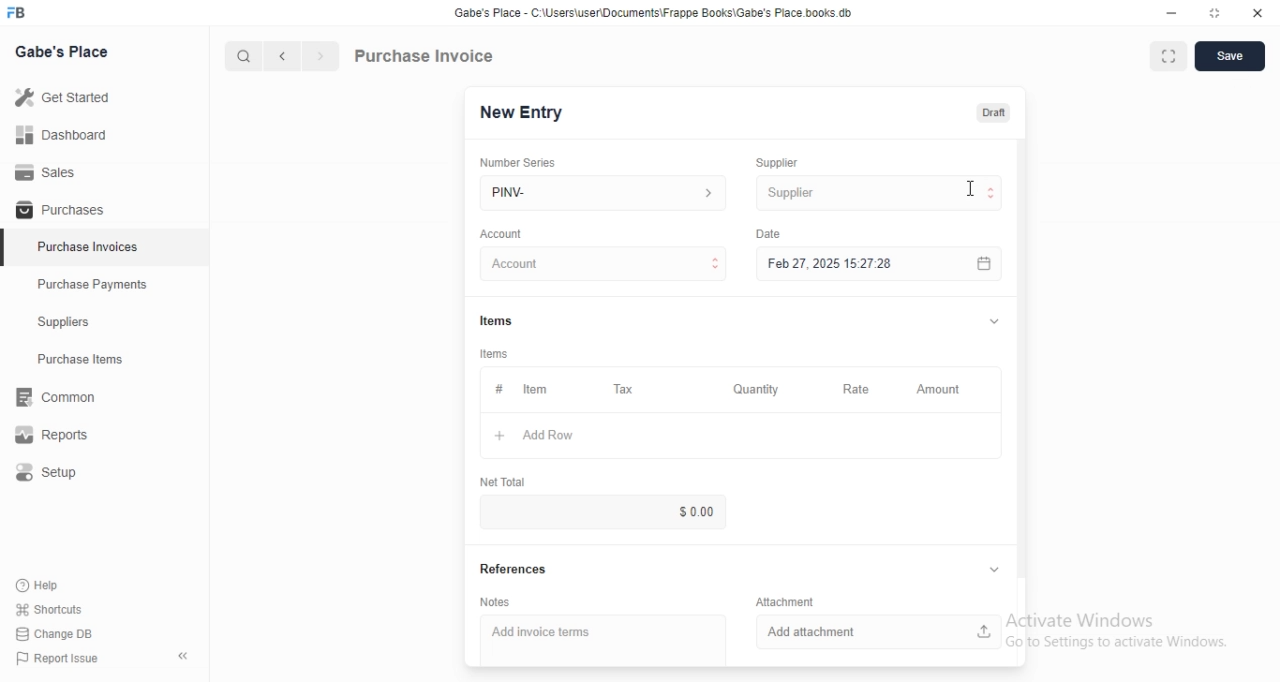 This screenshot has height=682, width=1280. Describe the element at coordinates (994, 569) in the screenshot. I see `Collapse` at that location.